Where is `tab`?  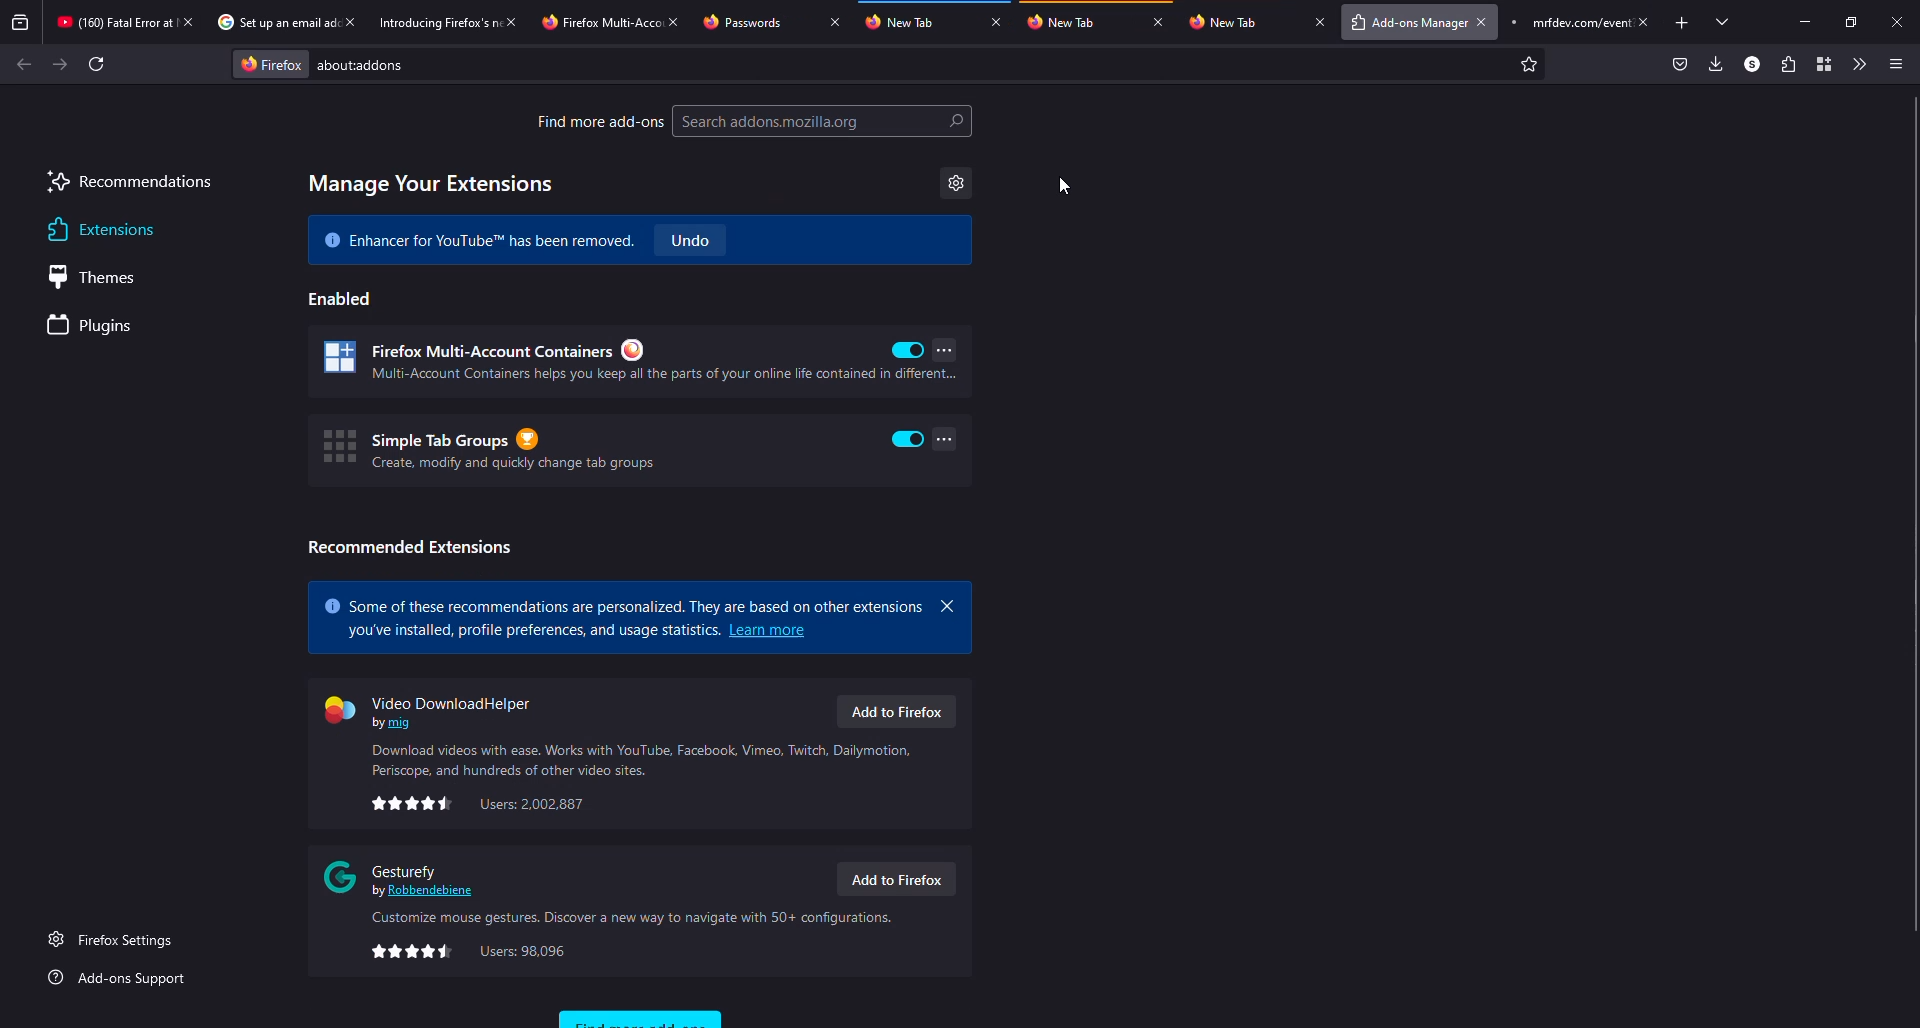
tab is located at coordinates (1233, 20).